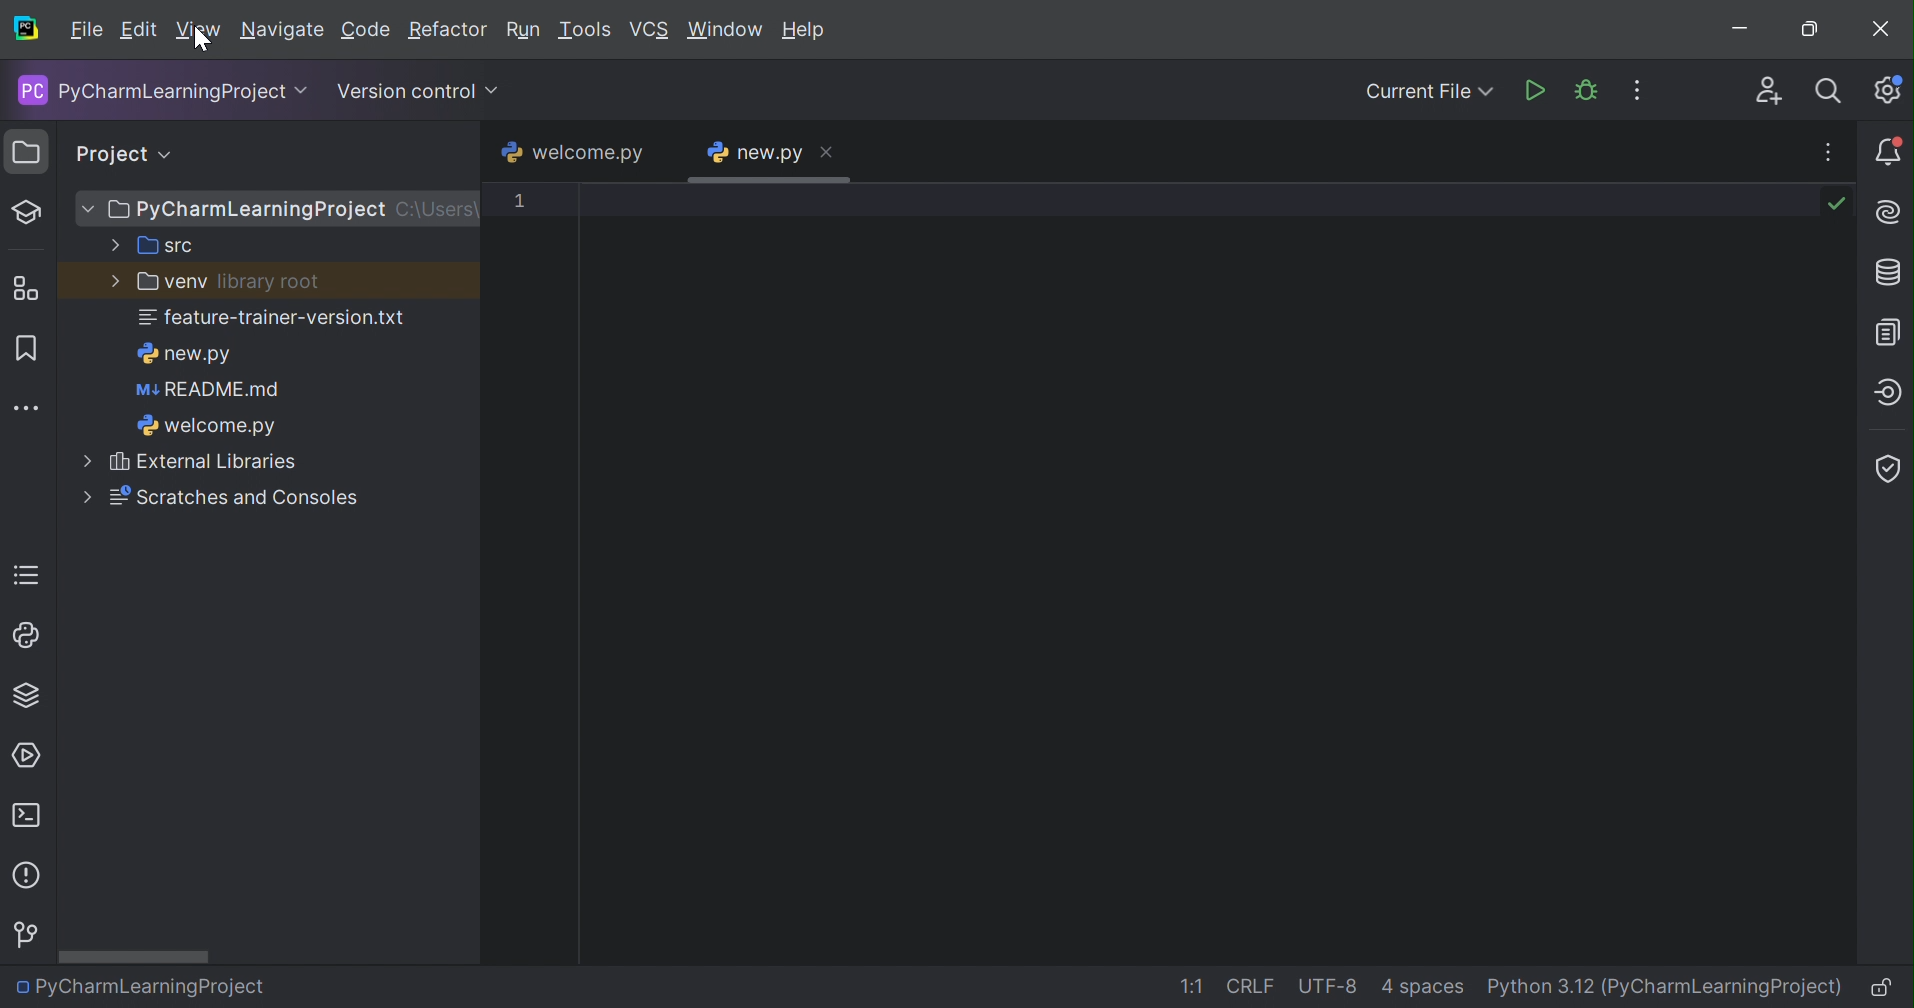  What do you see at coordinates (138, 986) in the screenshot?
I see `PyCharmLearningProject` at bounding box center [138, 986].